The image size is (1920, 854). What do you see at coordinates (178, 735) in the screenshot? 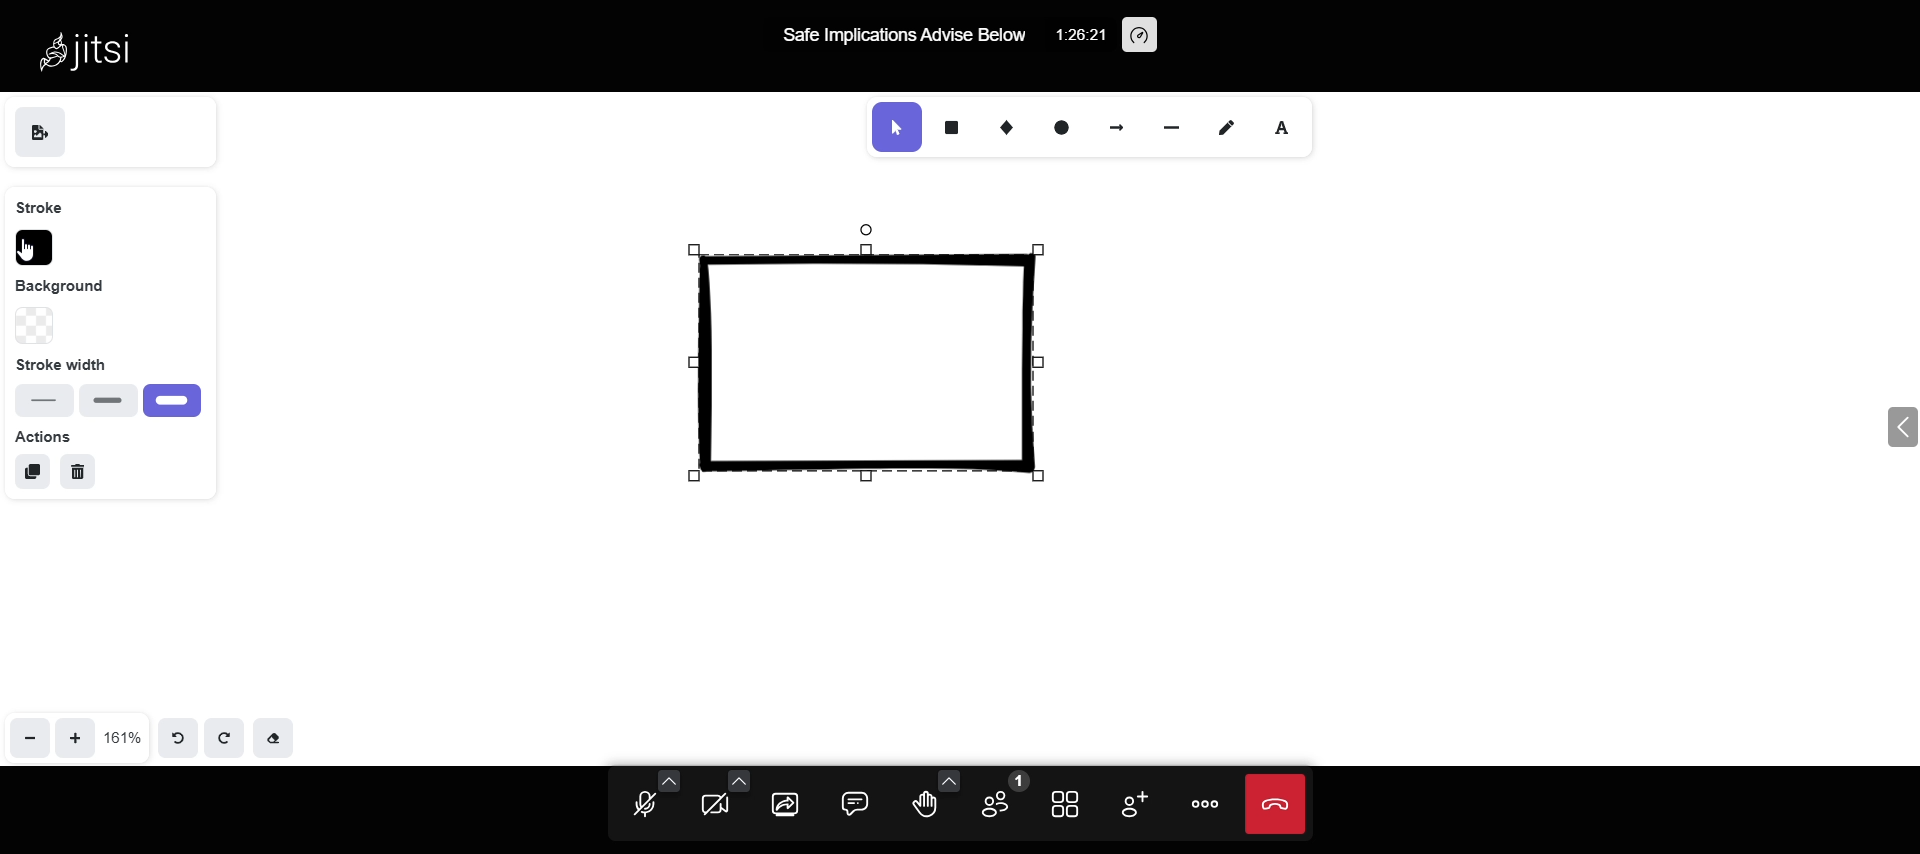
I see `undo` at bounding box center [178, 735].